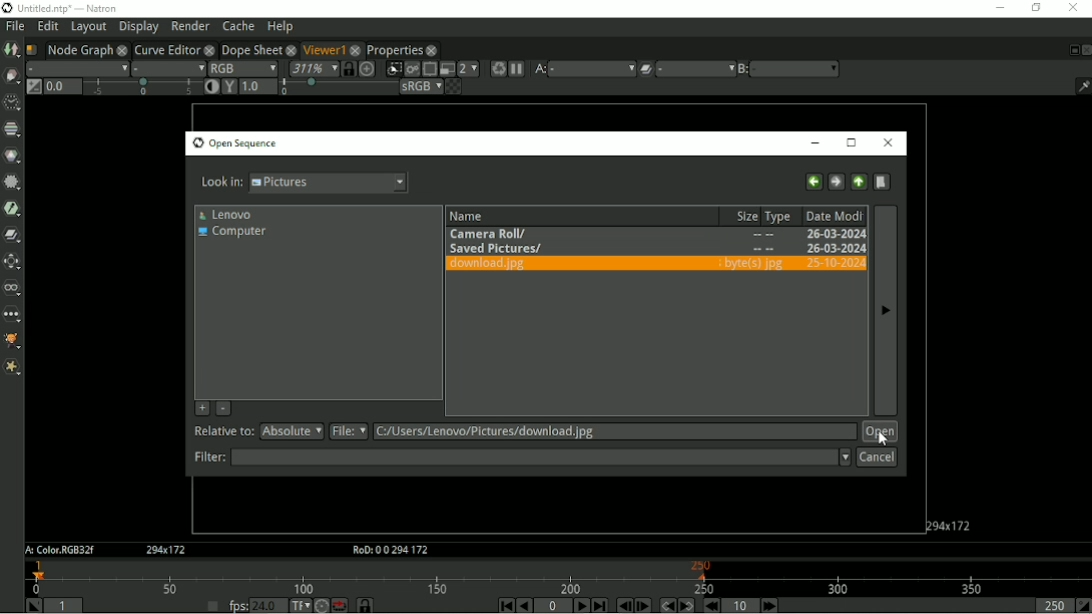  What do you see at coordinates (12, 368) in the screenshot?
I see `Extra` at bounding box center [12, 368].